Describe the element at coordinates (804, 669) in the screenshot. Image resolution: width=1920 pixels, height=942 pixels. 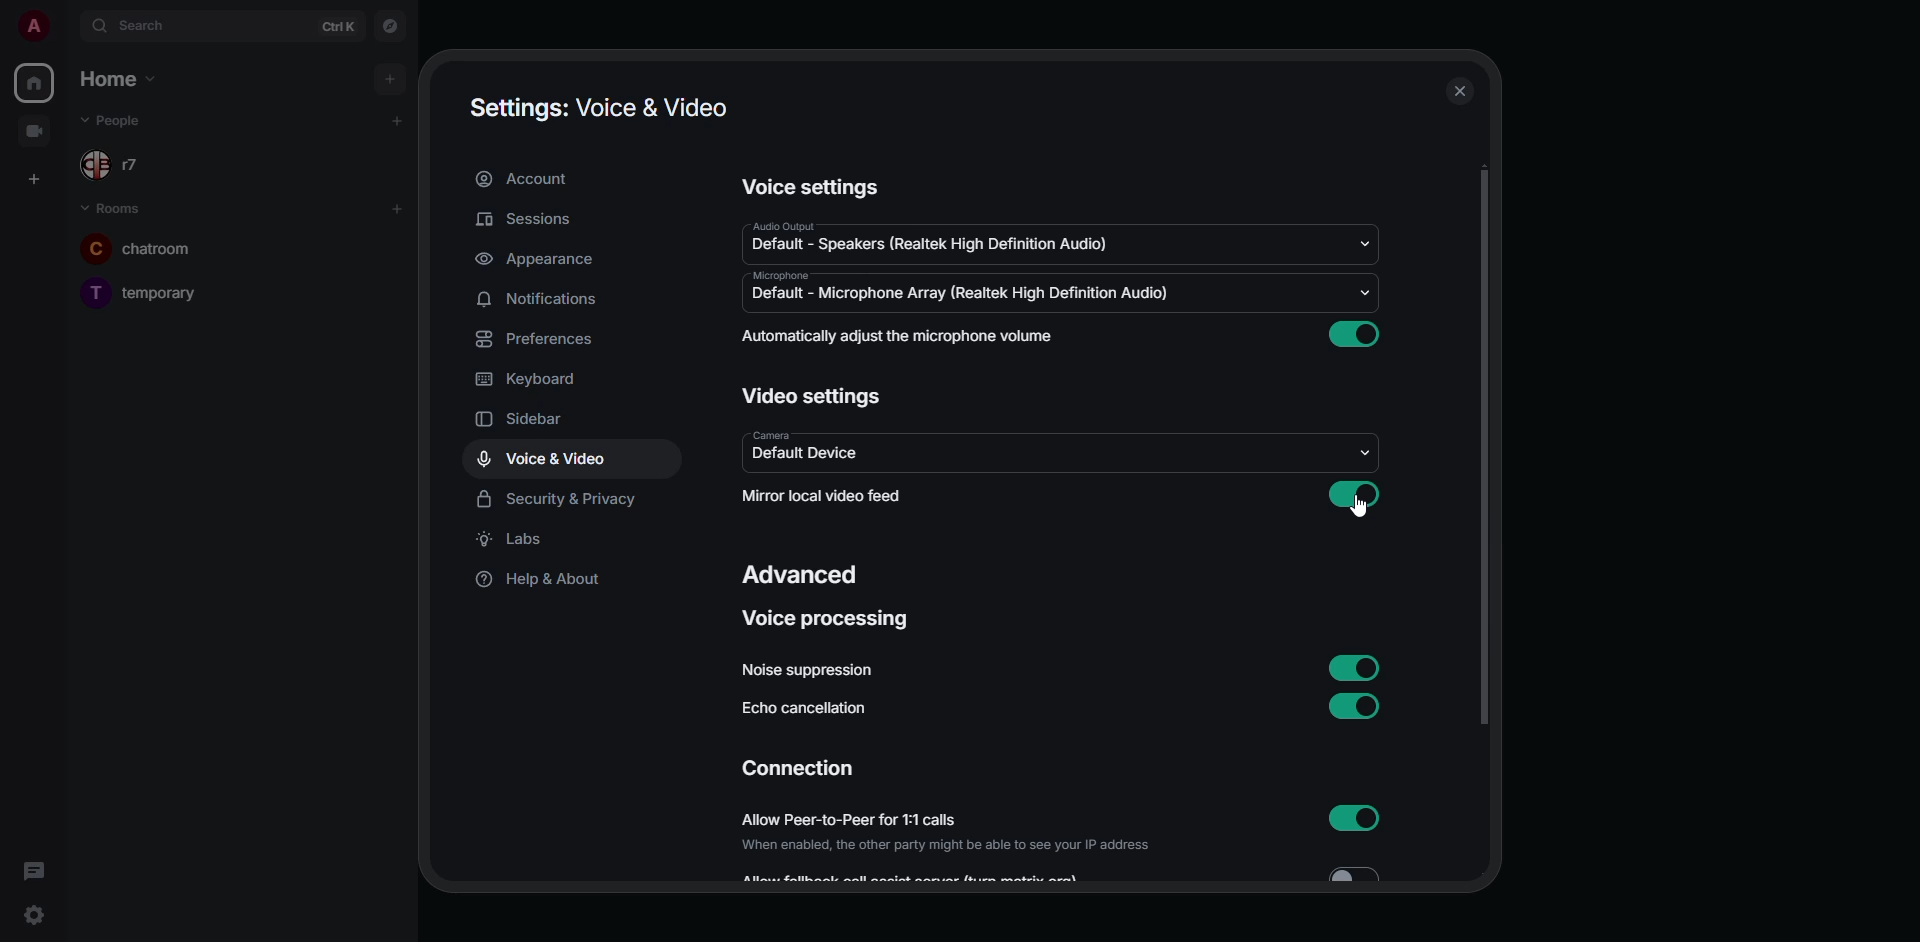
I see `noise suppression` at that location.